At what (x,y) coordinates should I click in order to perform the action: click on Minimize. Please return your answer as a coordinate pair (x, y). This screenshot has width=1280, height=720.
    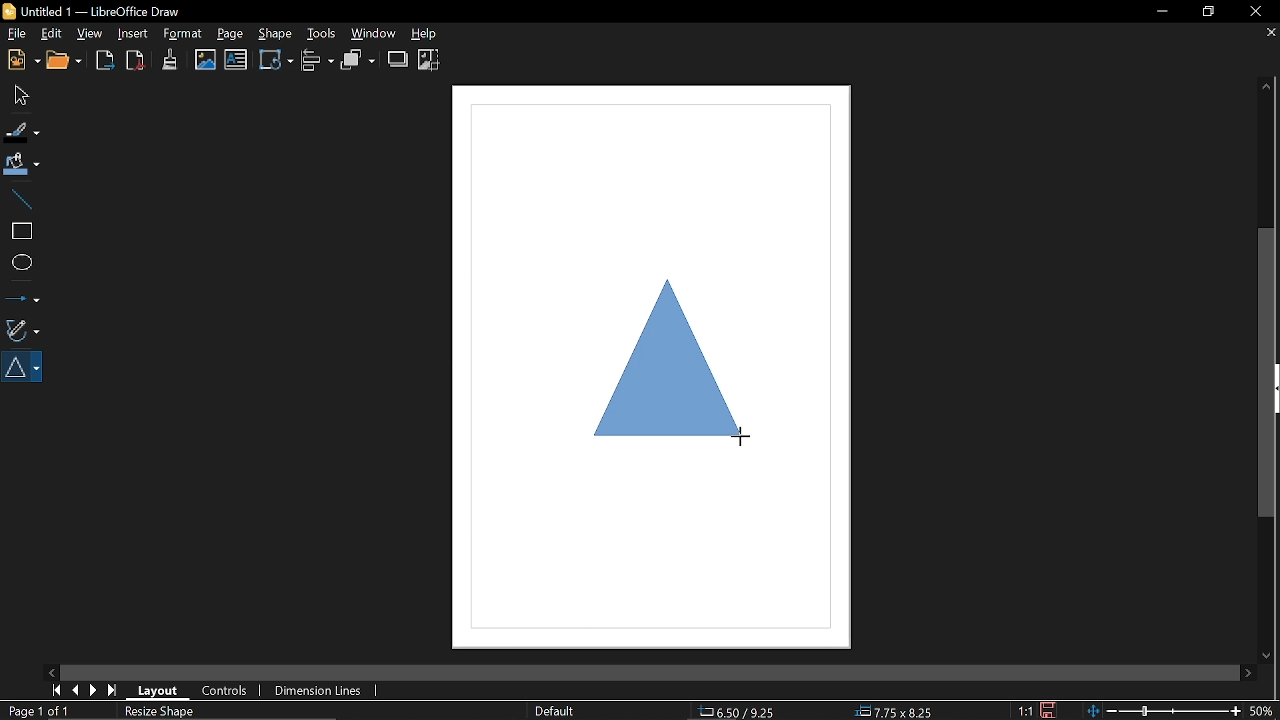
    Looking at the image, I should click on (1156, 13).